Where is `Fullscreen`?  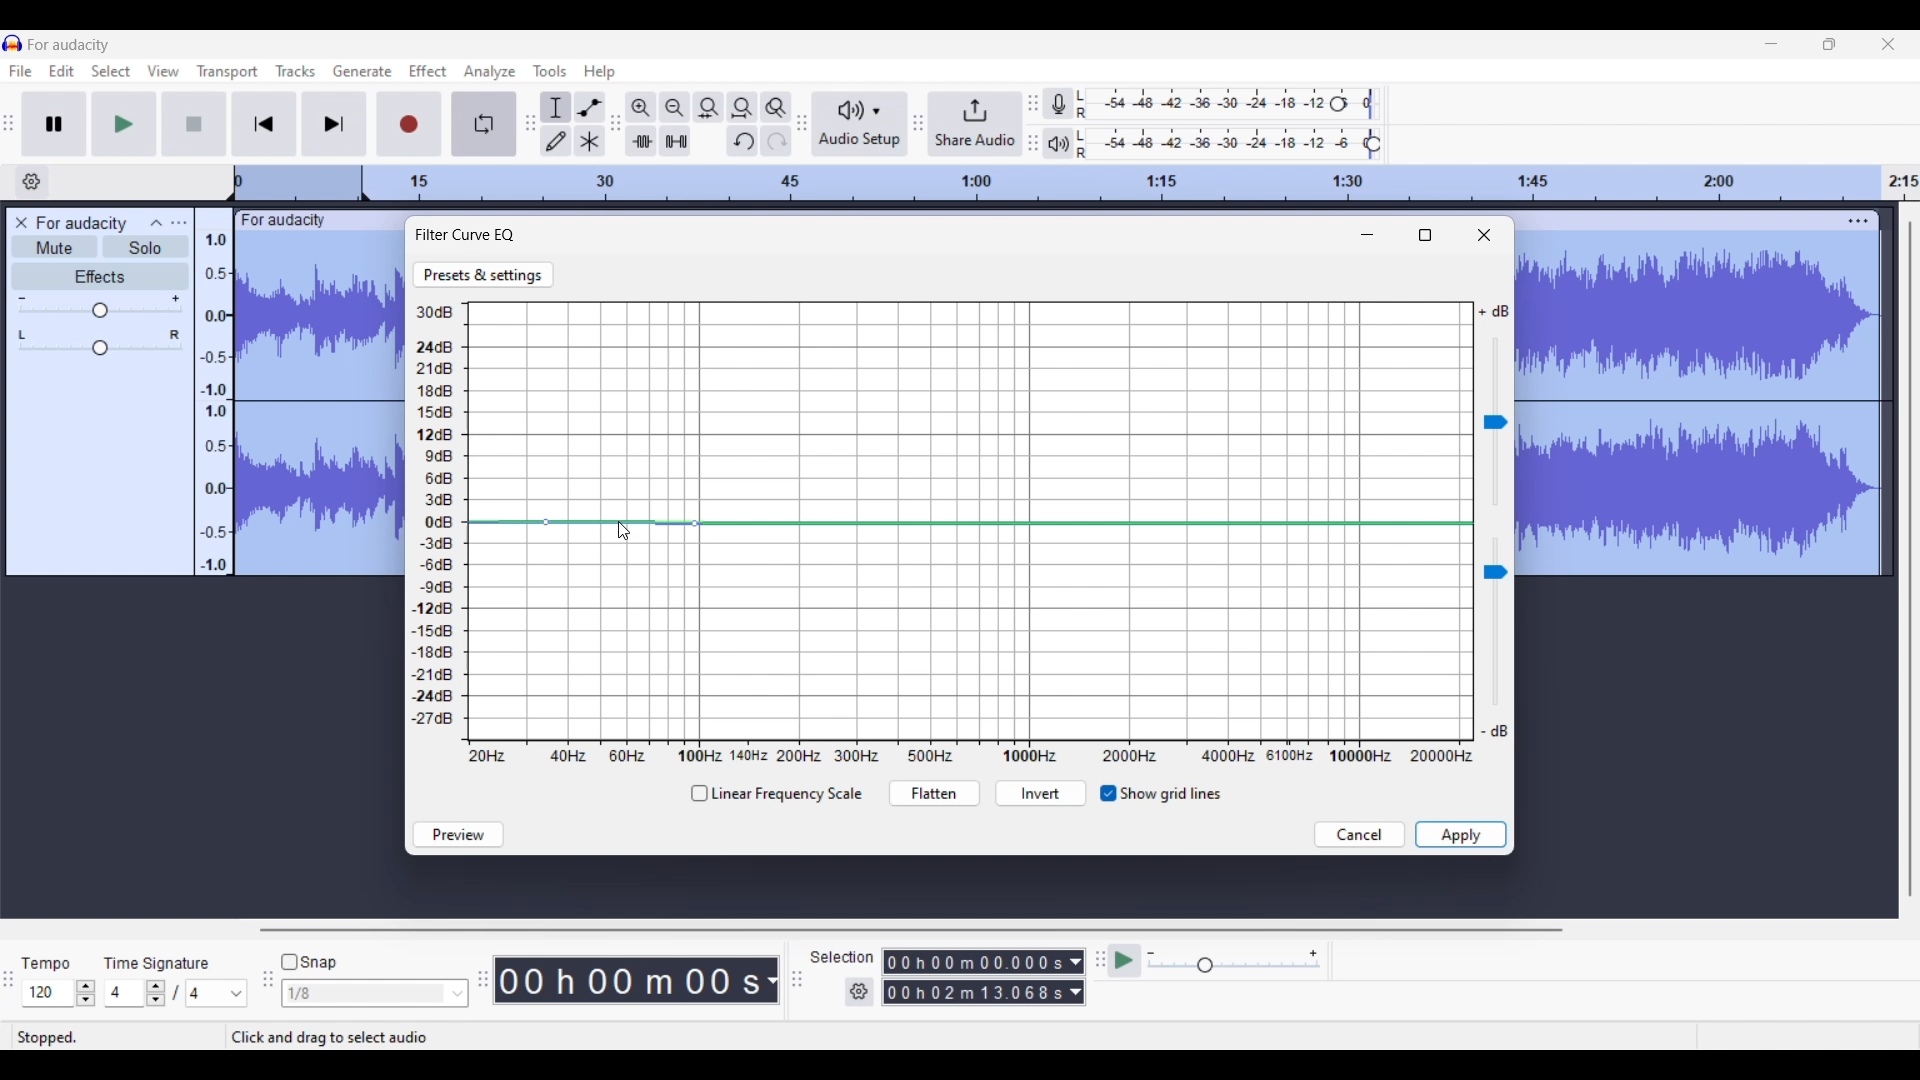
Fullscreen is located at coordinates (1425, 235).